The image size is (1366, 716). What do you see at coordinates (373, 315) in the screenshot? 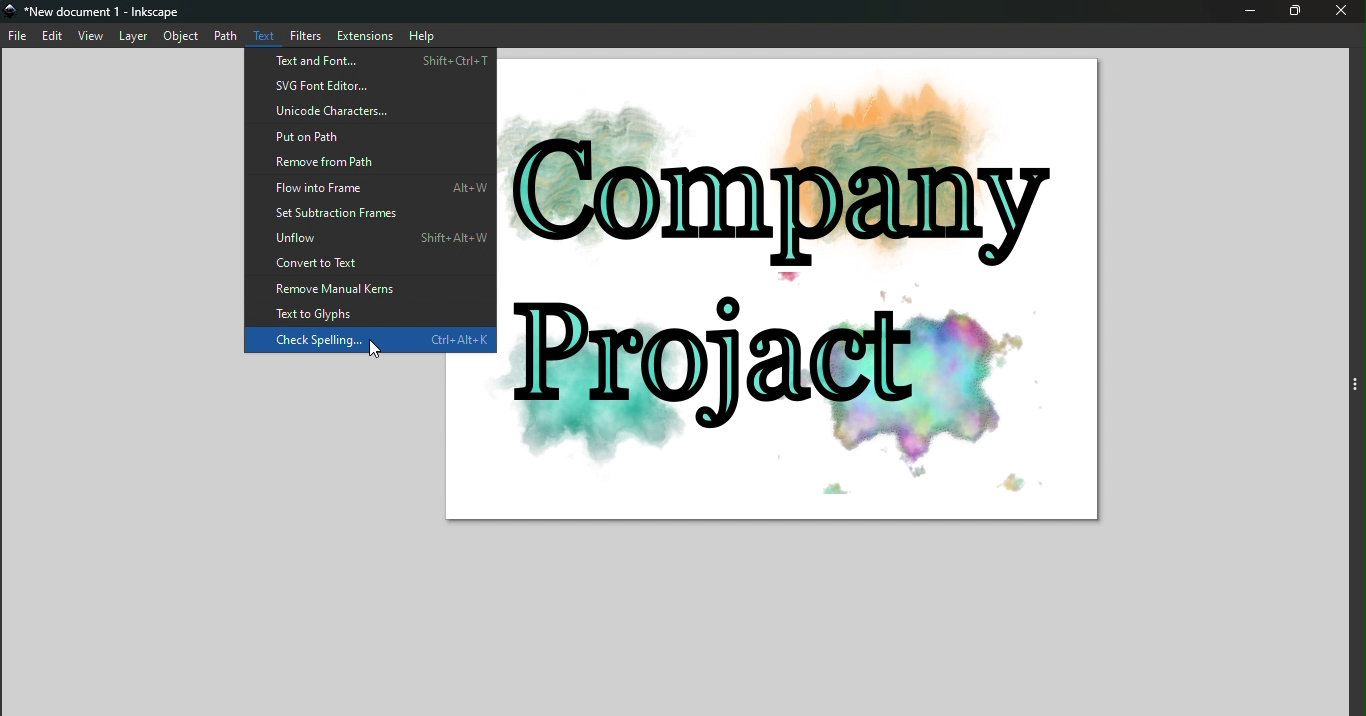
I see `Text to glyphs ` at bounding box center [373, 315].